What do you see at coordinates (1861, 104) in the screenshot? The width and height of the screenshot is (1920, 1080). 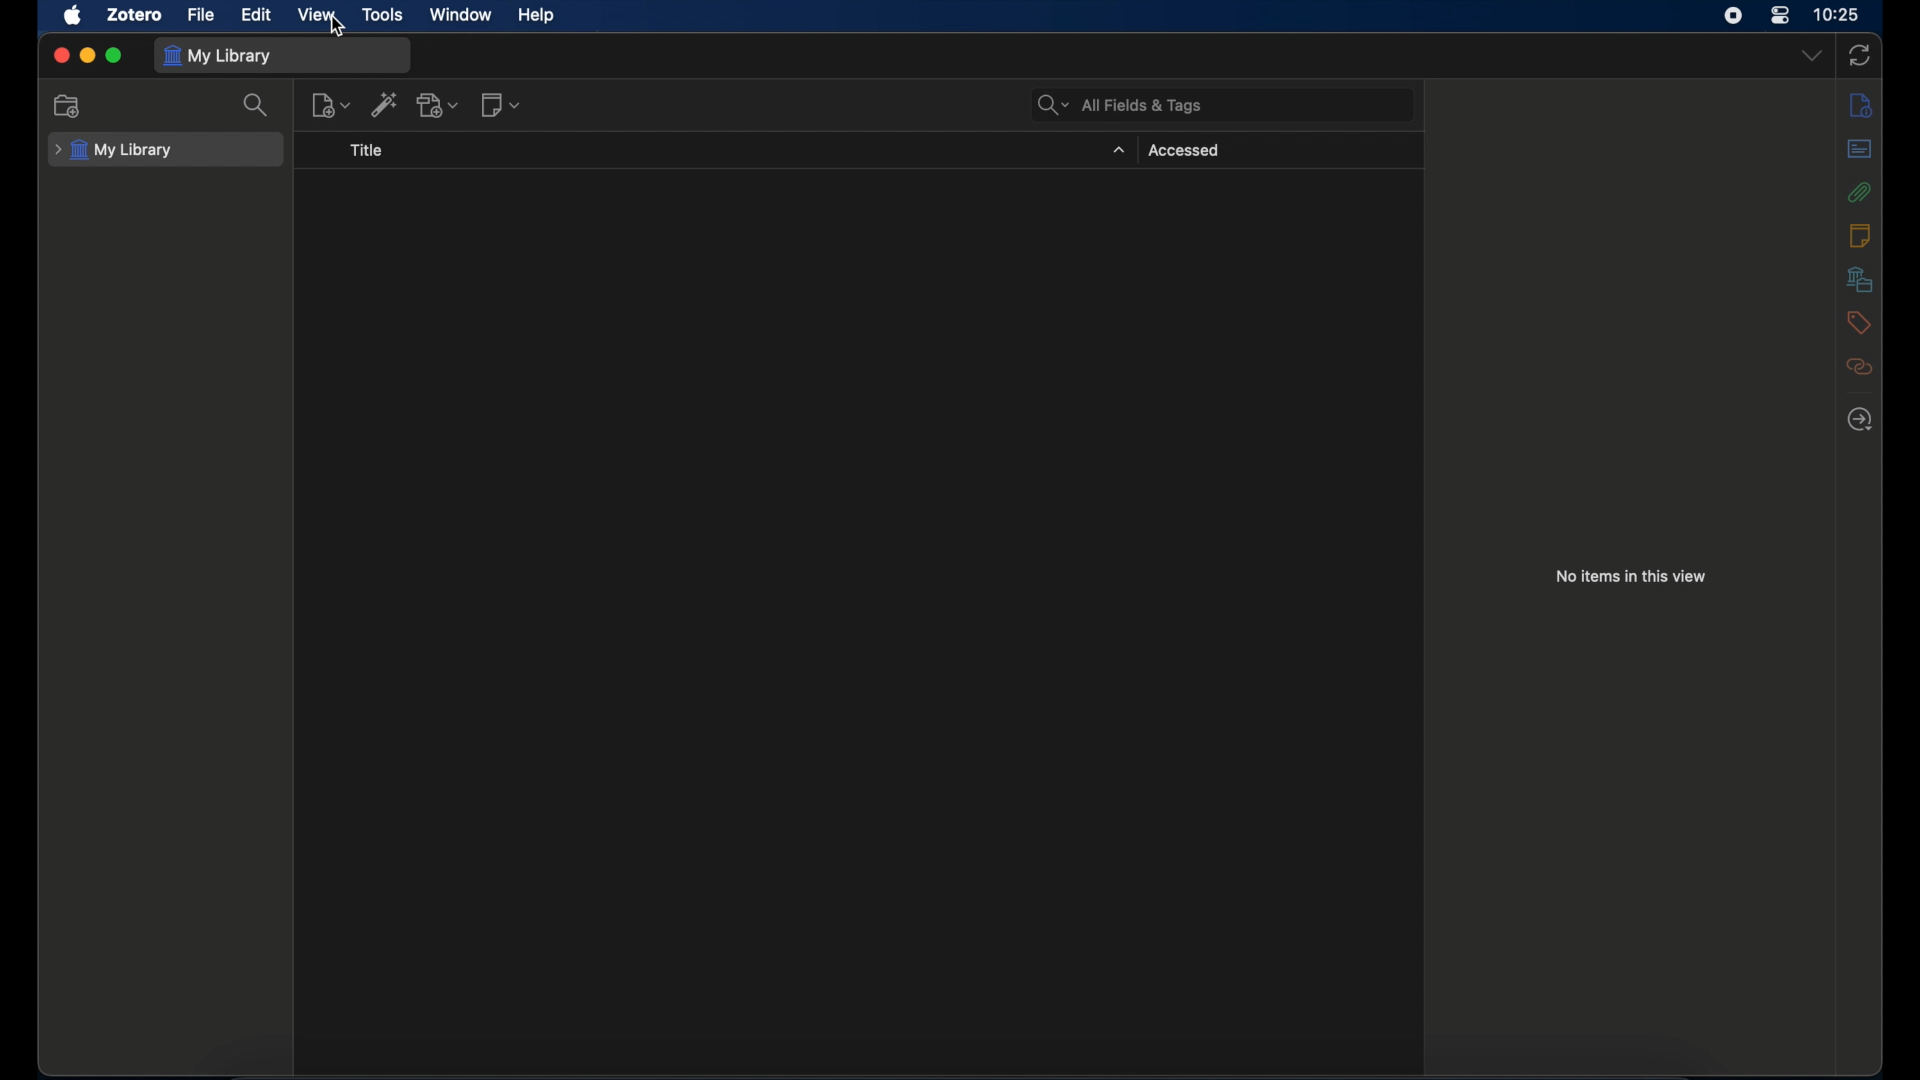 I see `notes` at bounding box center [1861, 104].